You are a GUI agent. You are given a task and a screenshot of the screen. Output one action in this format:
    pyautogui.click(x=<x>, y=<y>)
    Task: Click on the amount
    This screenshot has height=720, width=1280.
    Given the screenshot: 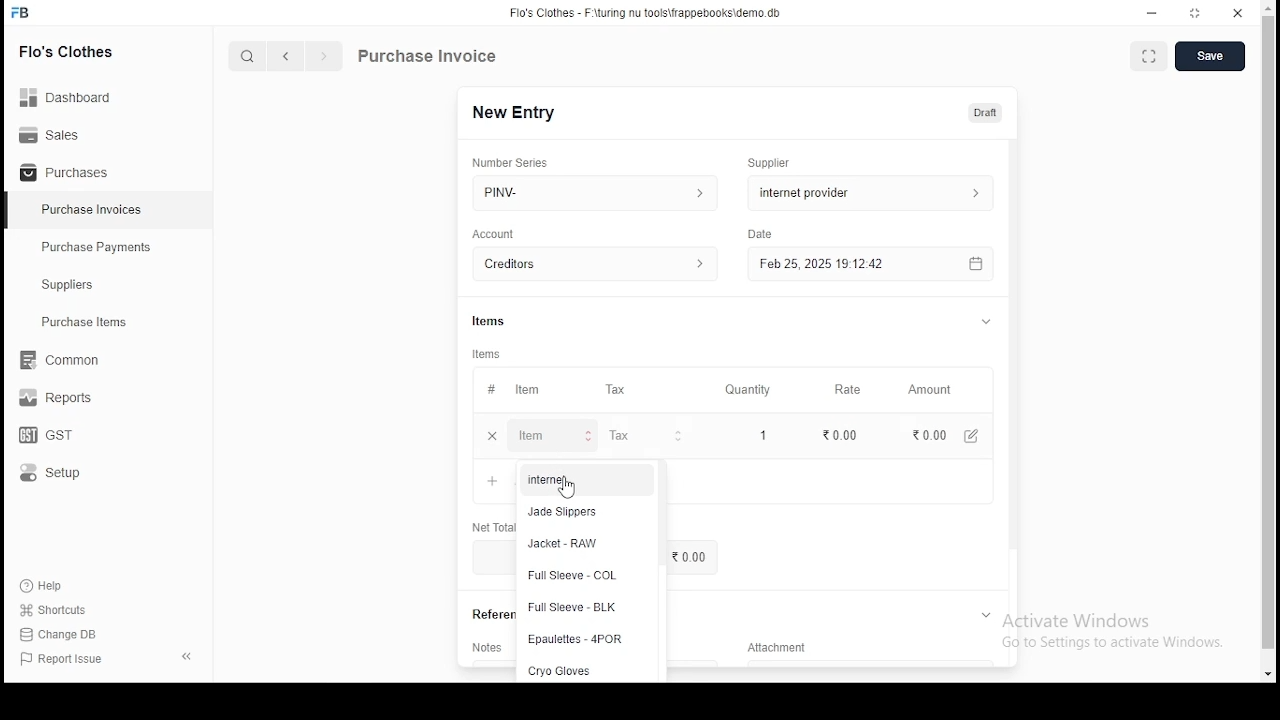 What is the action you would take?
    pyautogui.click(x=936, y=390)
    